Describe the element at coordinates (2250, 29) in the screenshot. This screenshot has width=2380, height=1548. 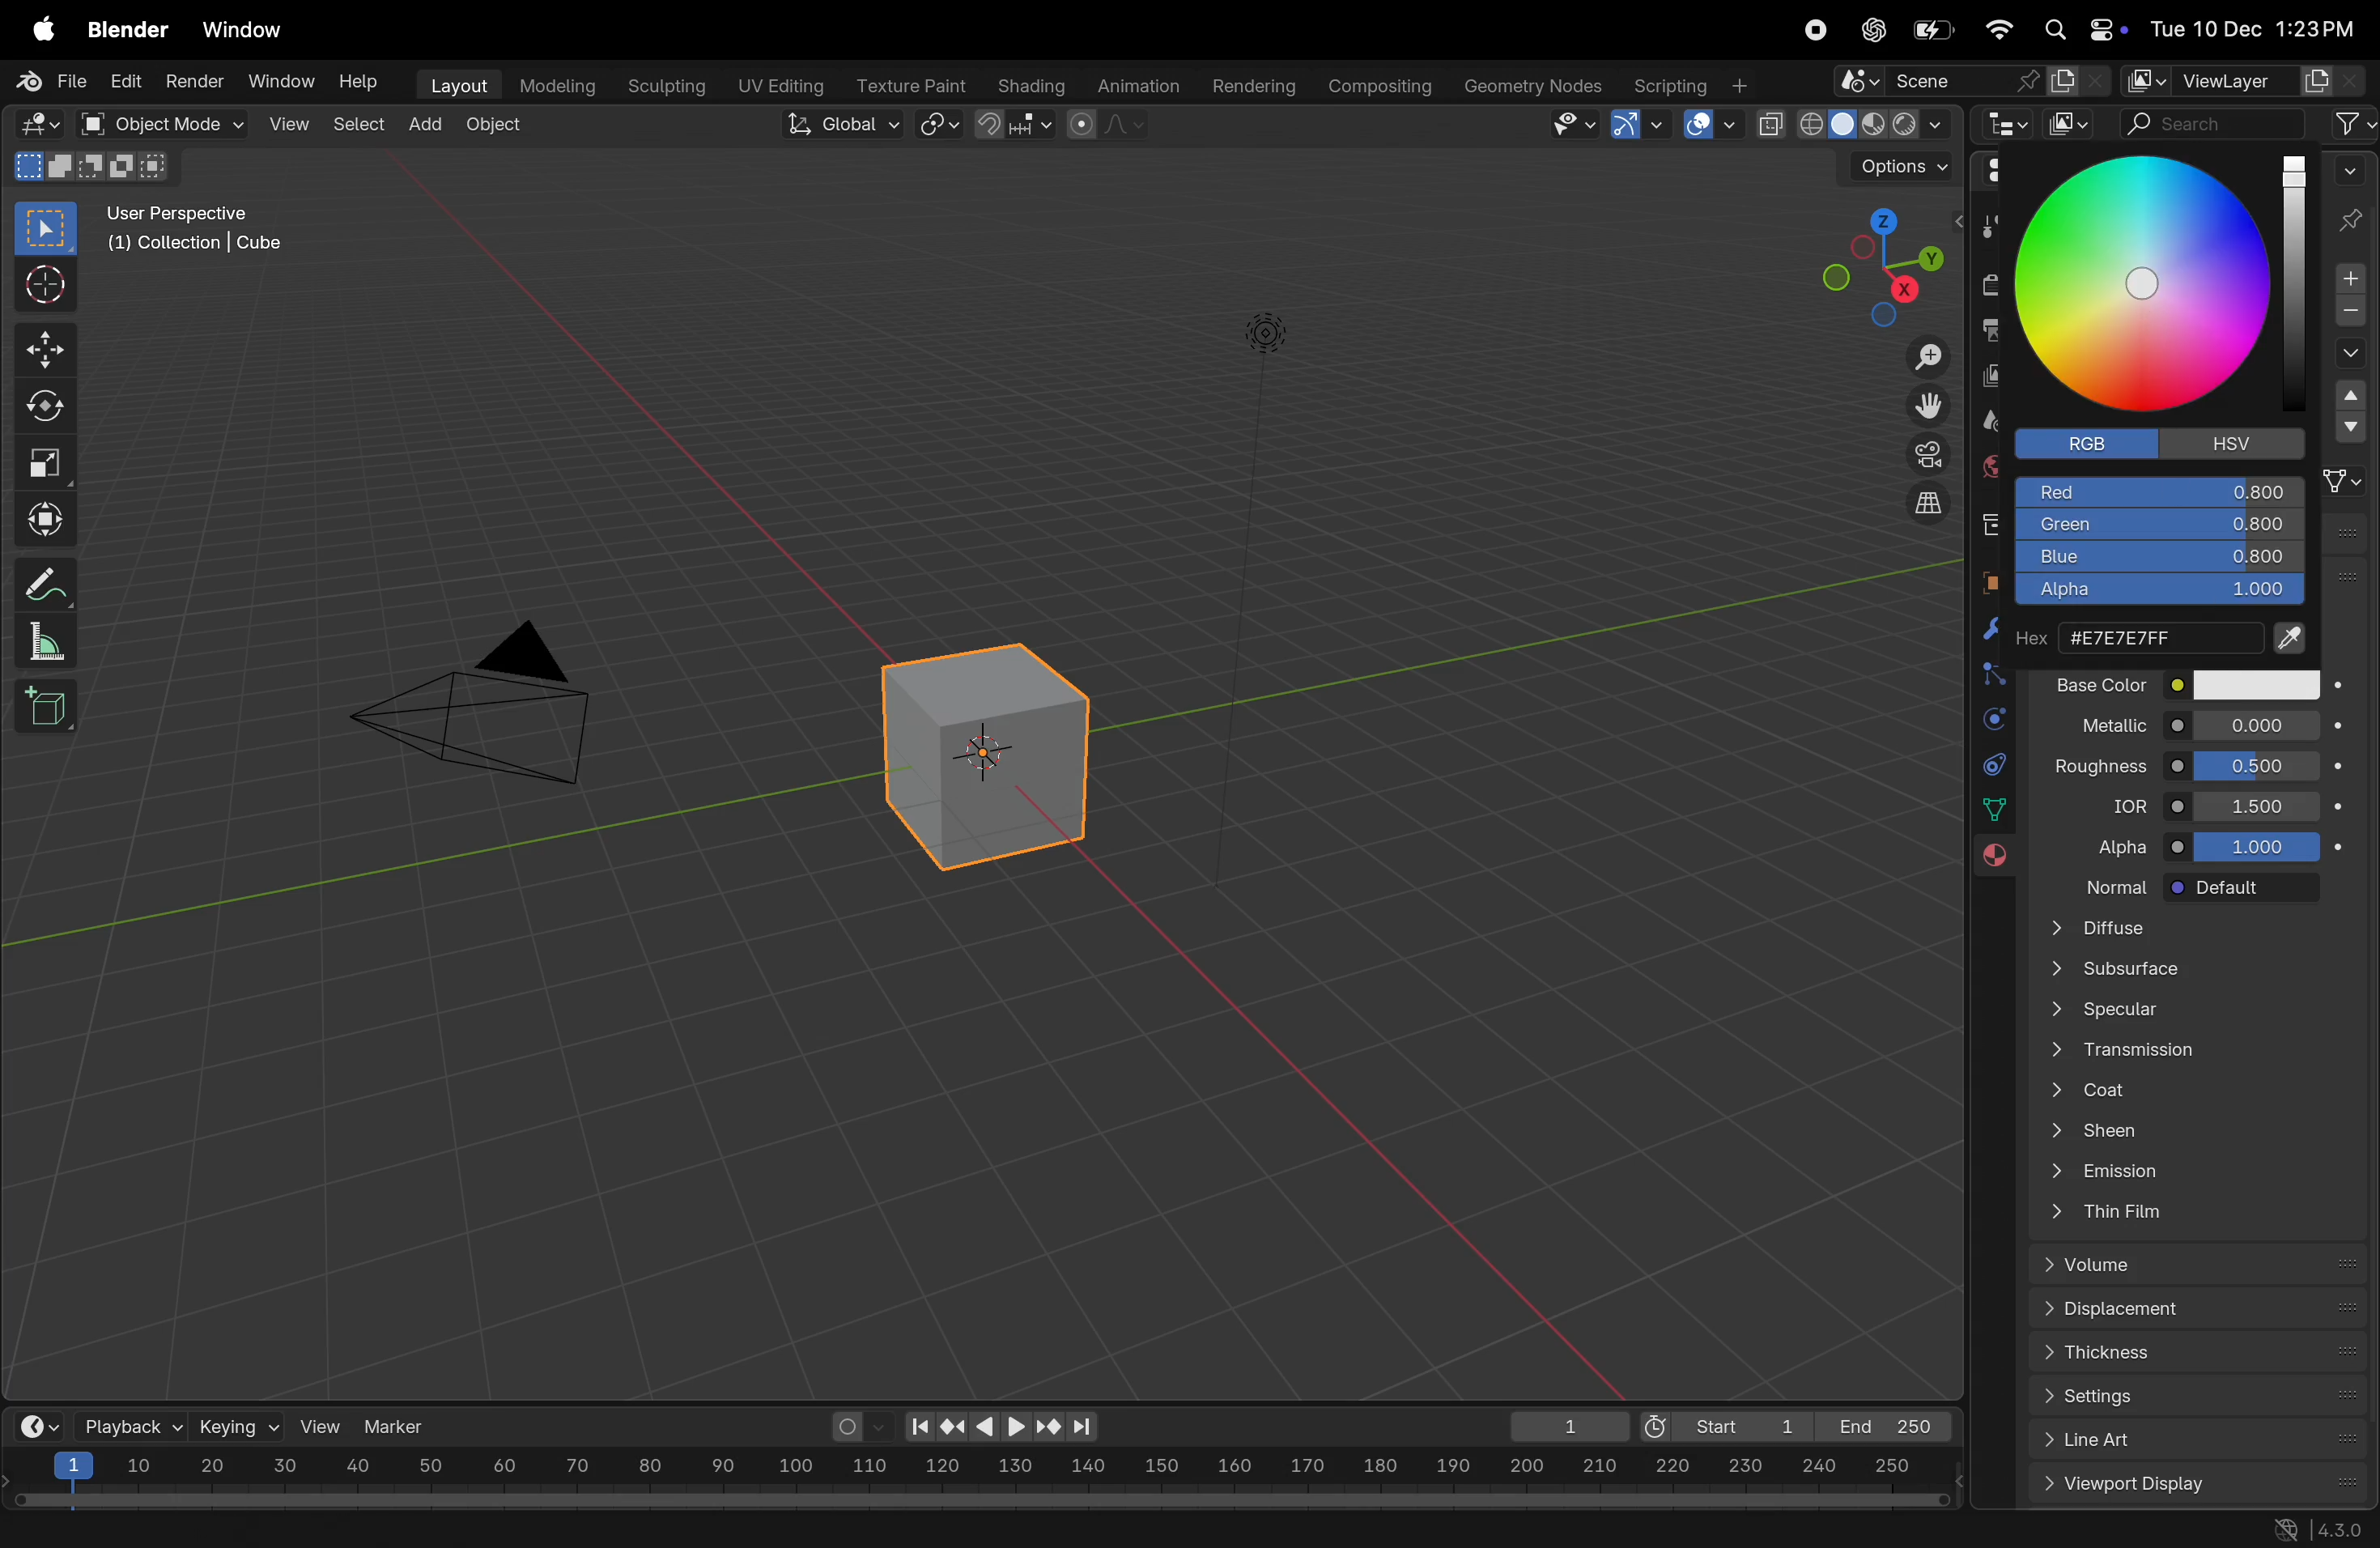
I see `Tue 12 dec 1.23 pm` at that location.